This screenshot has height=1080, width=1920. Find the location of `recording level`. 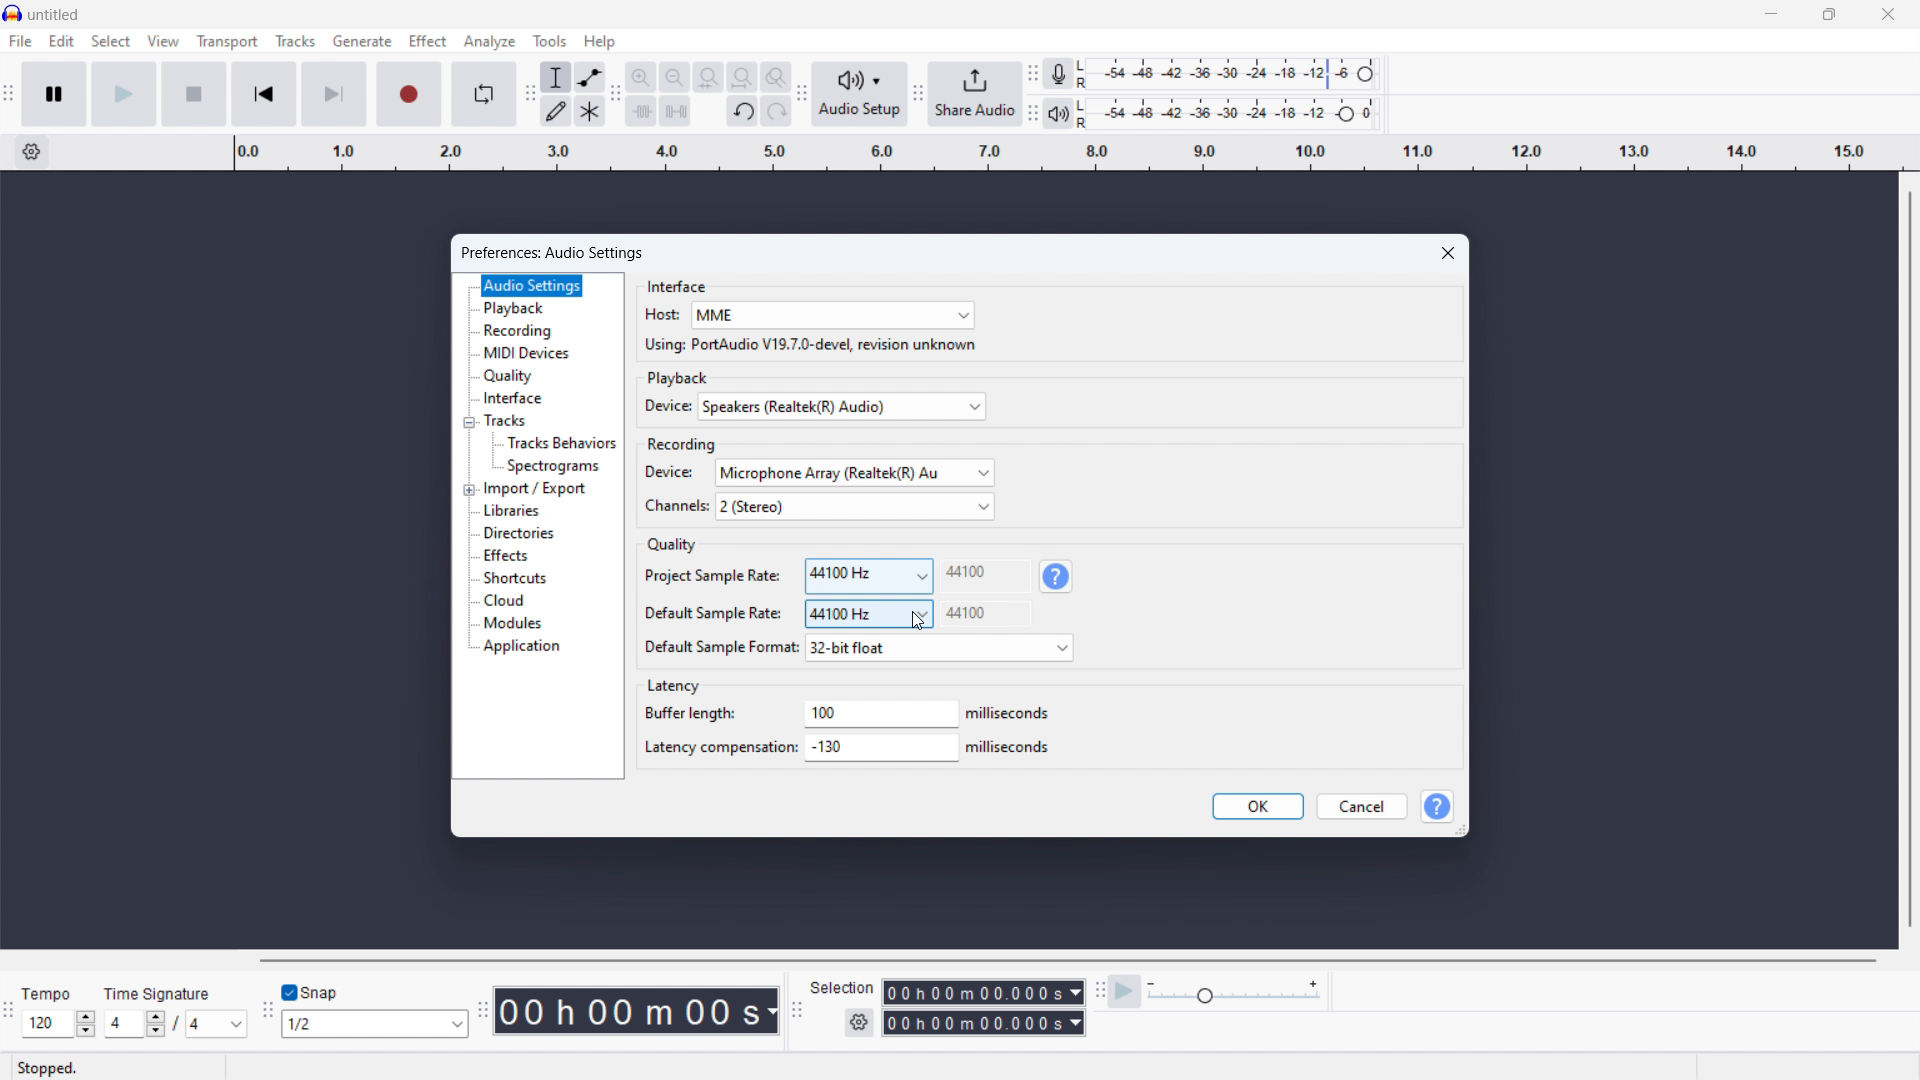

recording level is located at coordinates (1234, 75).